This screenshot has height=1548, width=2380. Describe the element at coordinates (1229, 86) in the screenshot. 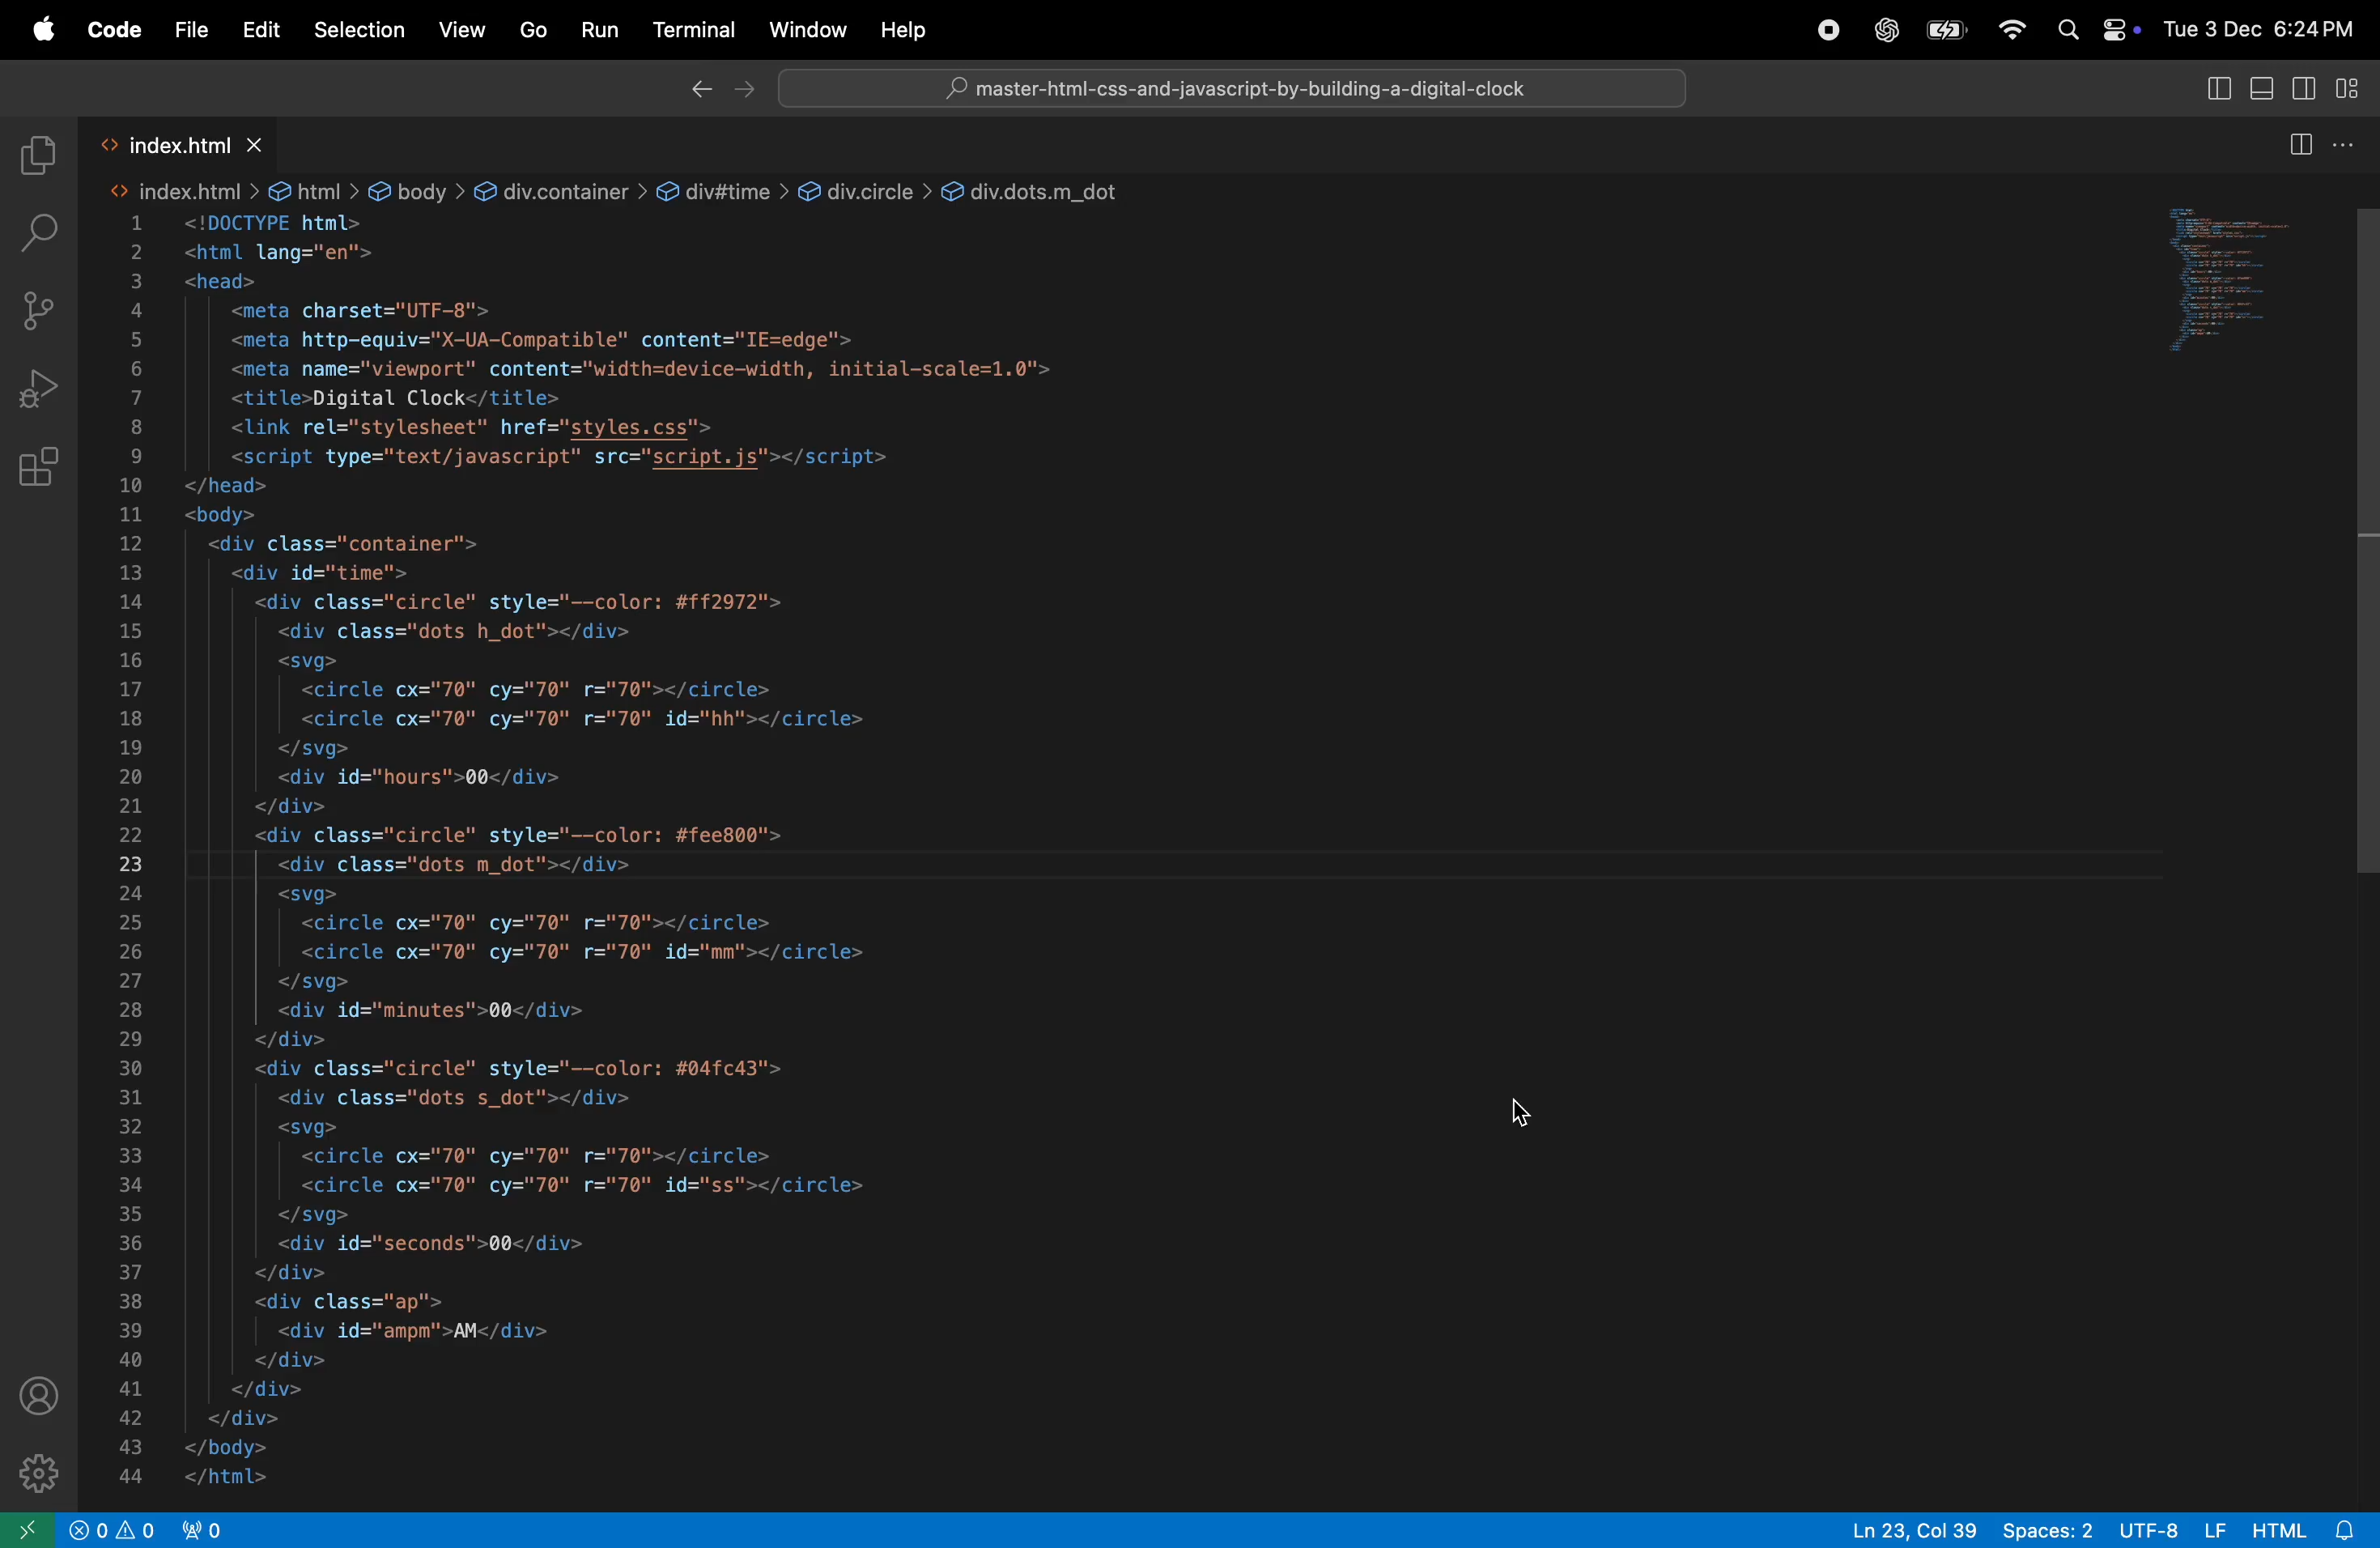

I see `search bar` at that location.